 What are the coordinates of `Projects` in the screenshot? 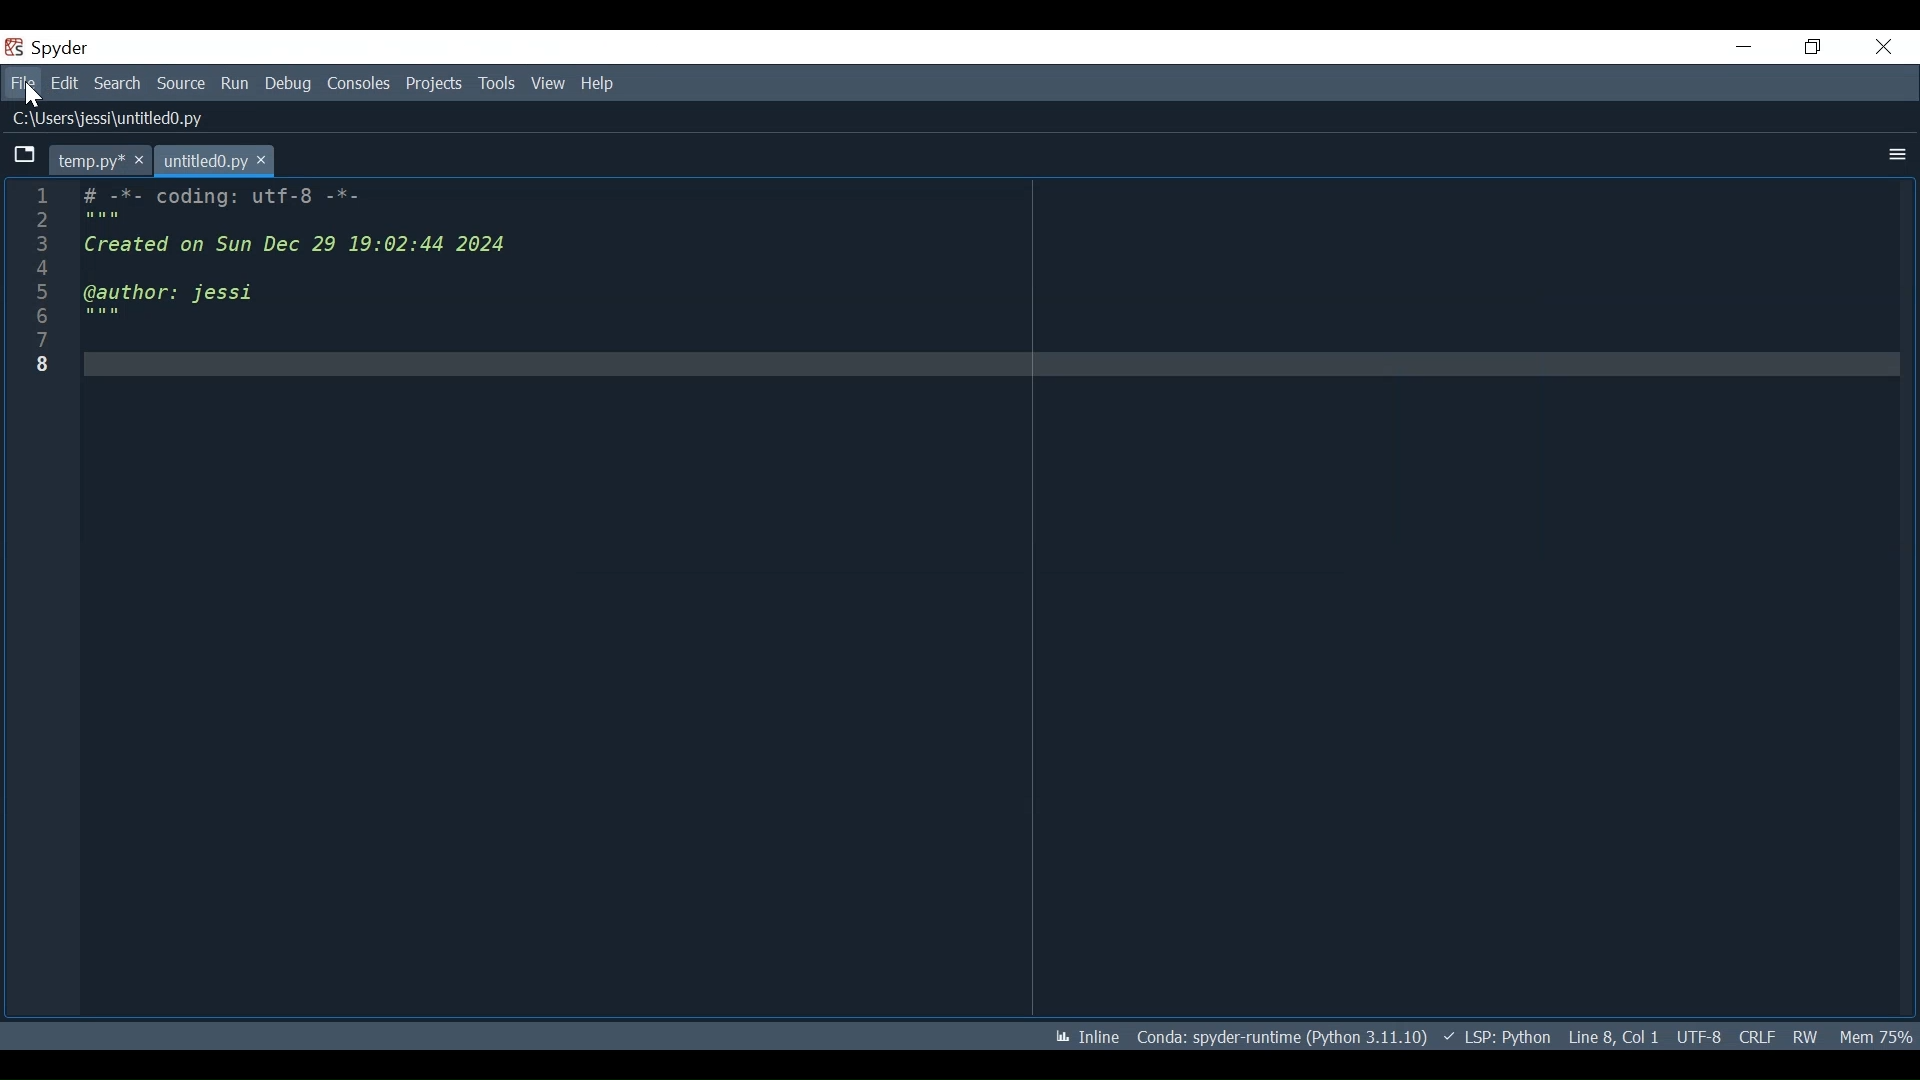 It's located at (435, 84).